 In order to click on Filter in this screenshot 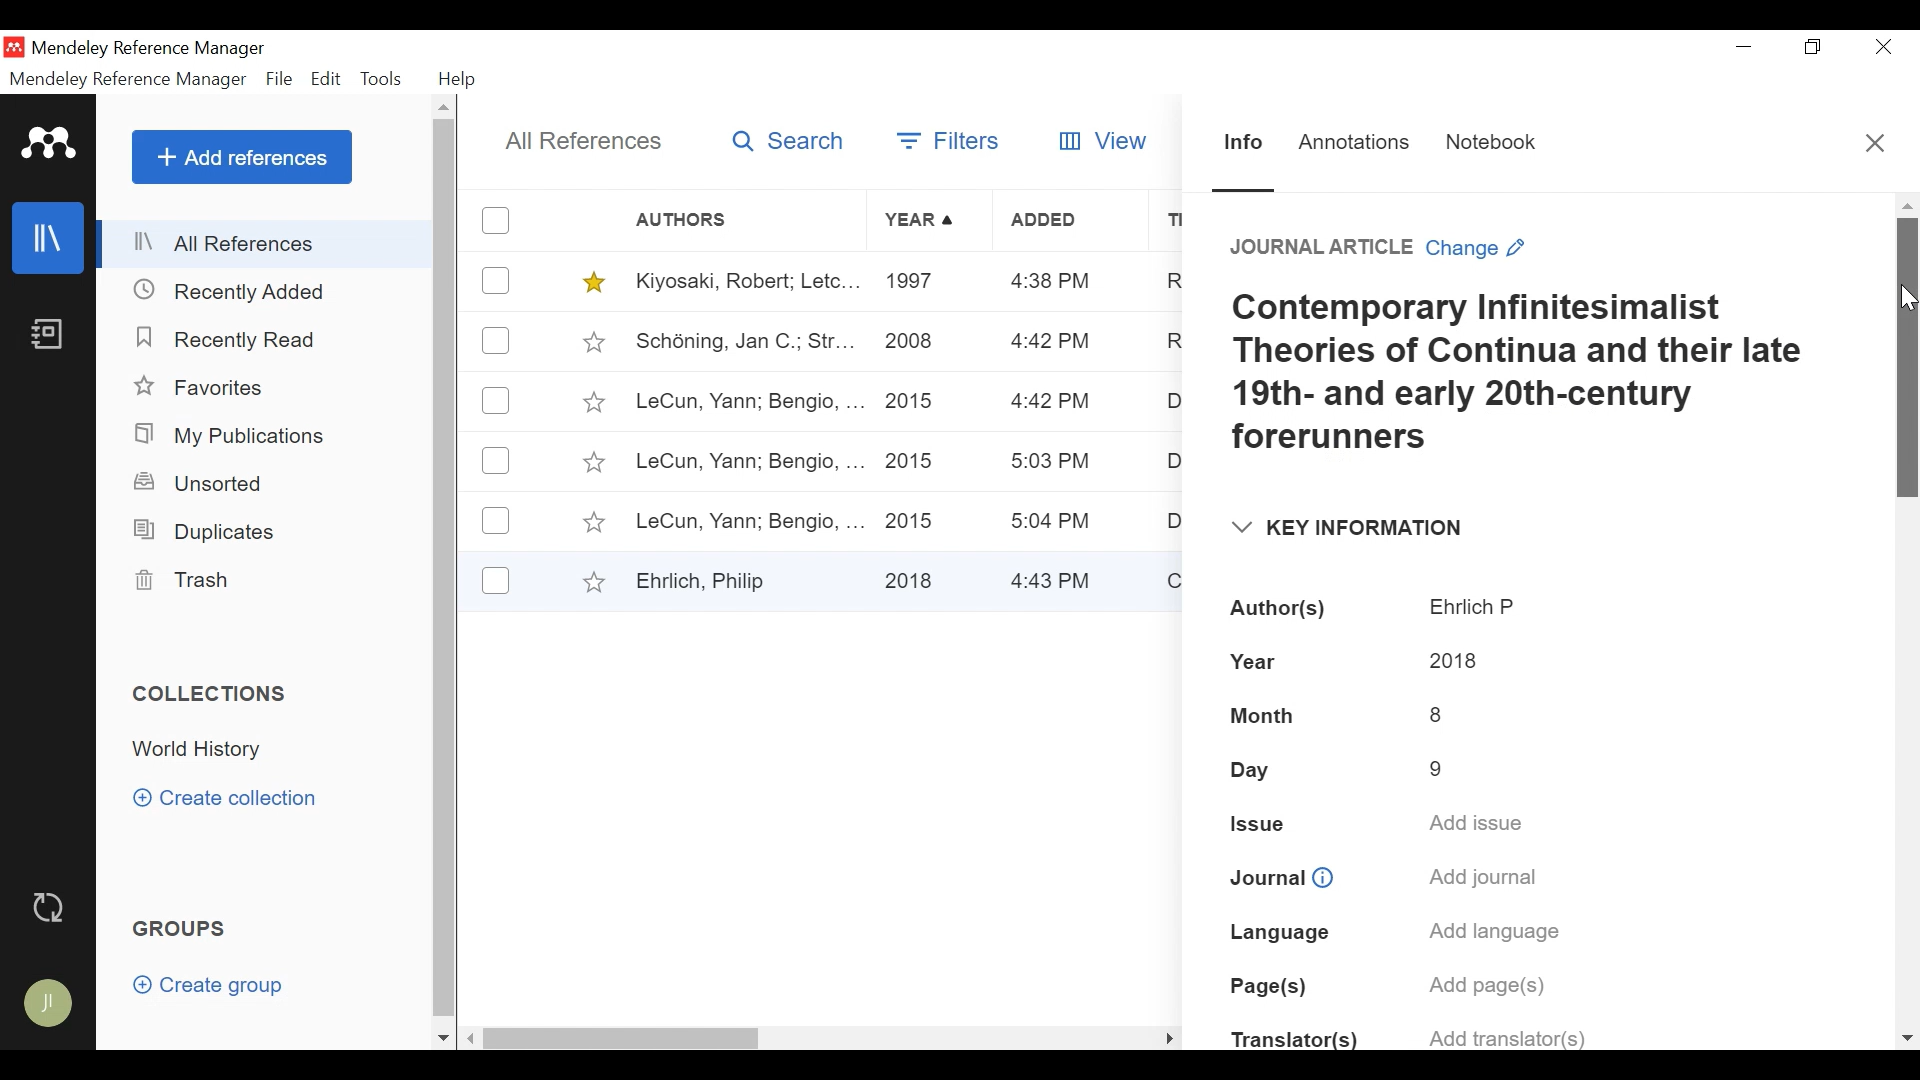, I will do `click(952, 144)`.